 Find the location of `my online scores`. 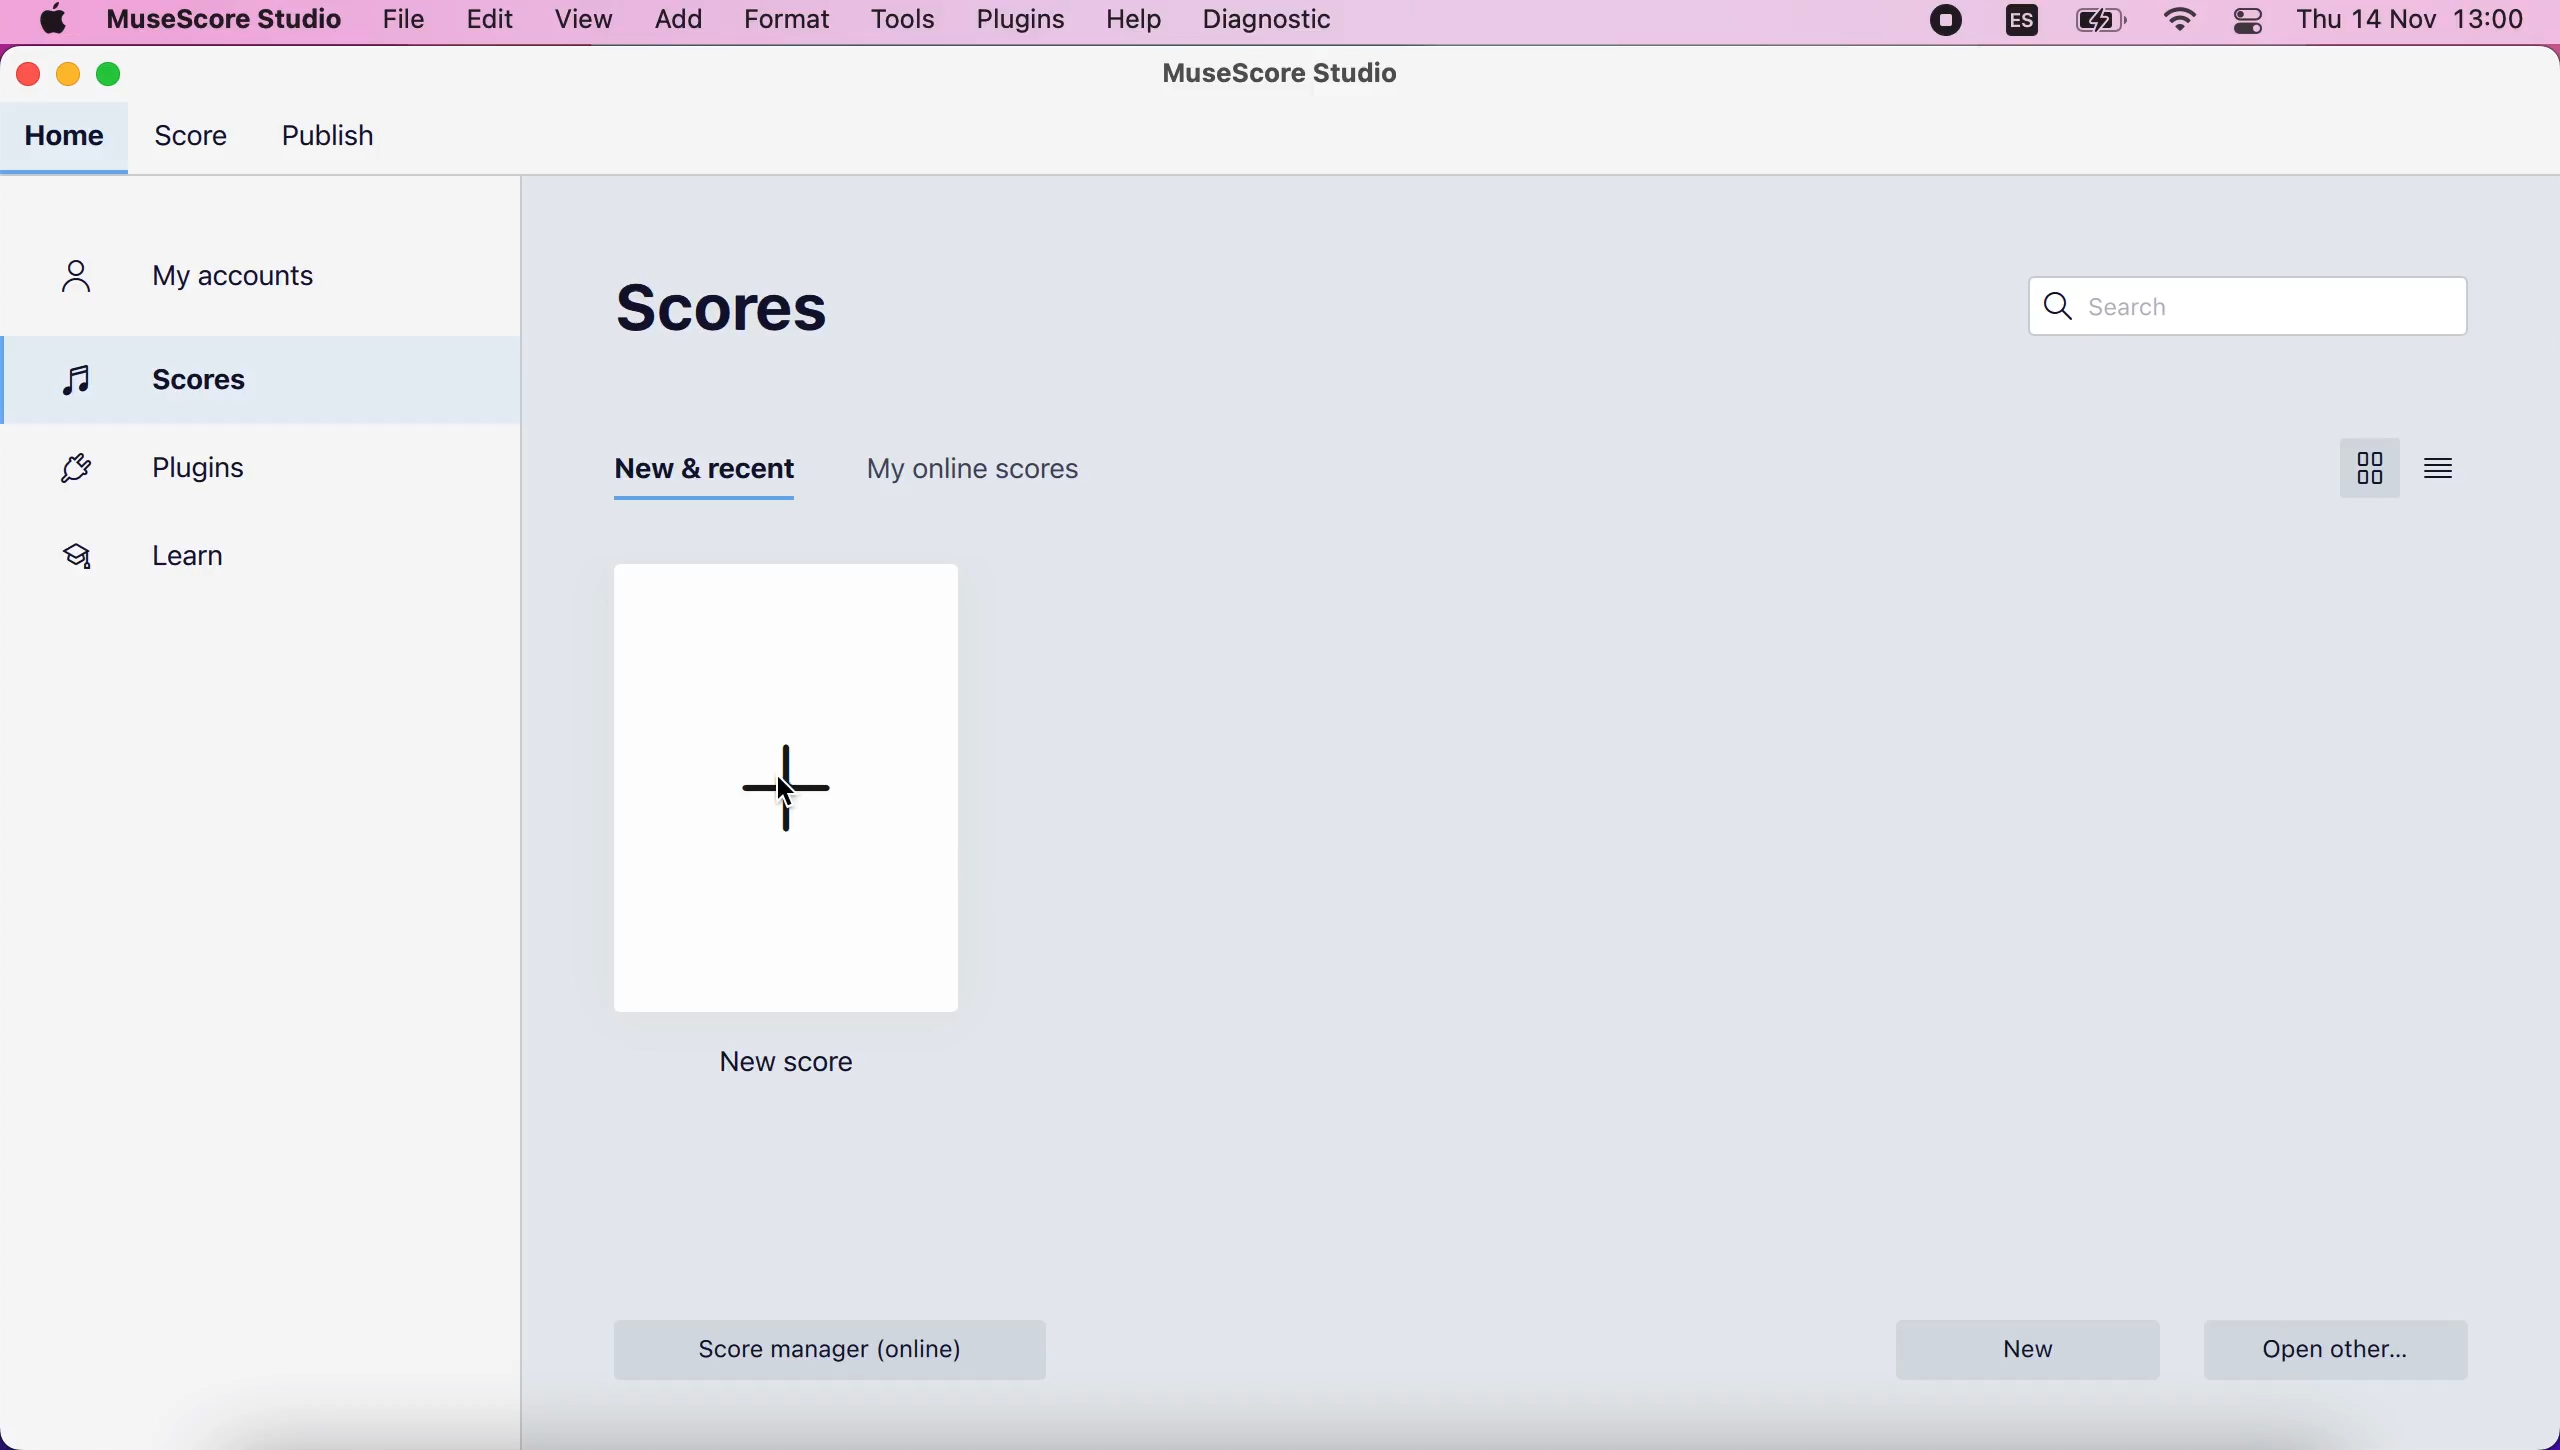

my online scores is located at coordinates (987, 467).